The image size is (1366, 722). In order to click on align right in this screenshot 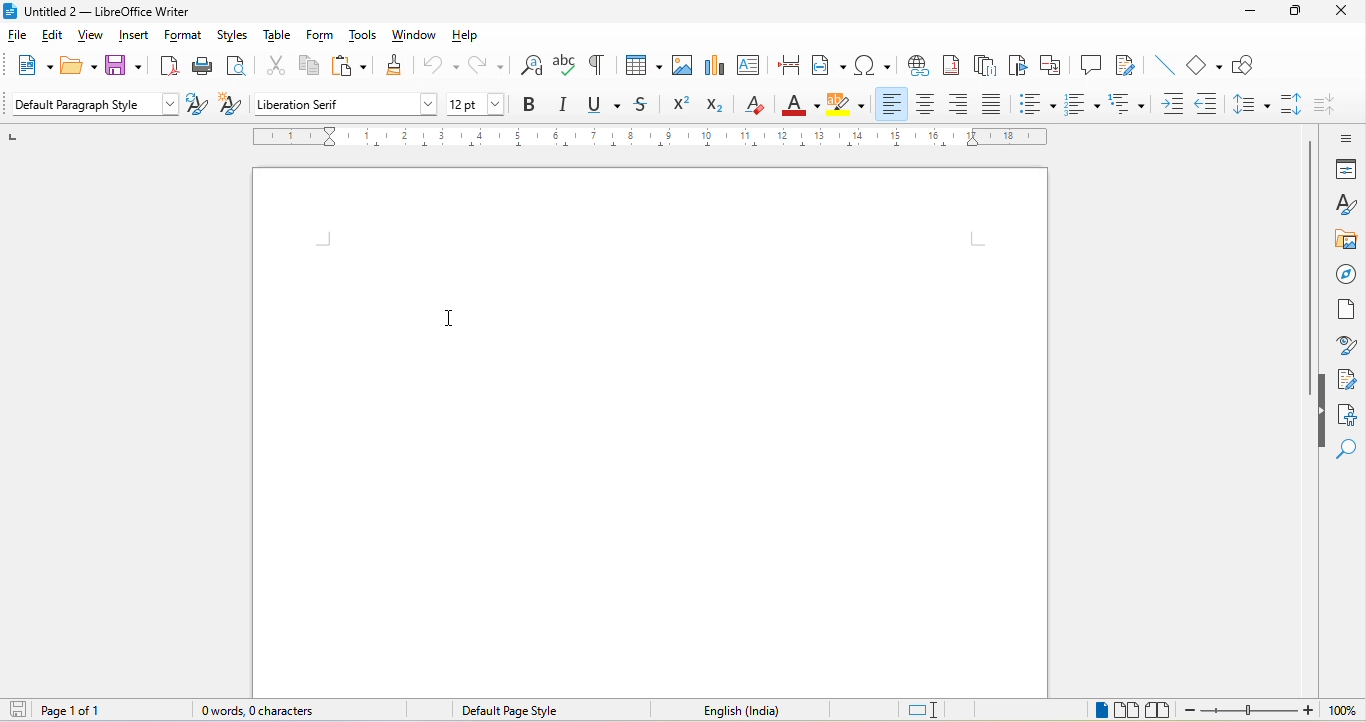, I will do `click(960, 105)`.